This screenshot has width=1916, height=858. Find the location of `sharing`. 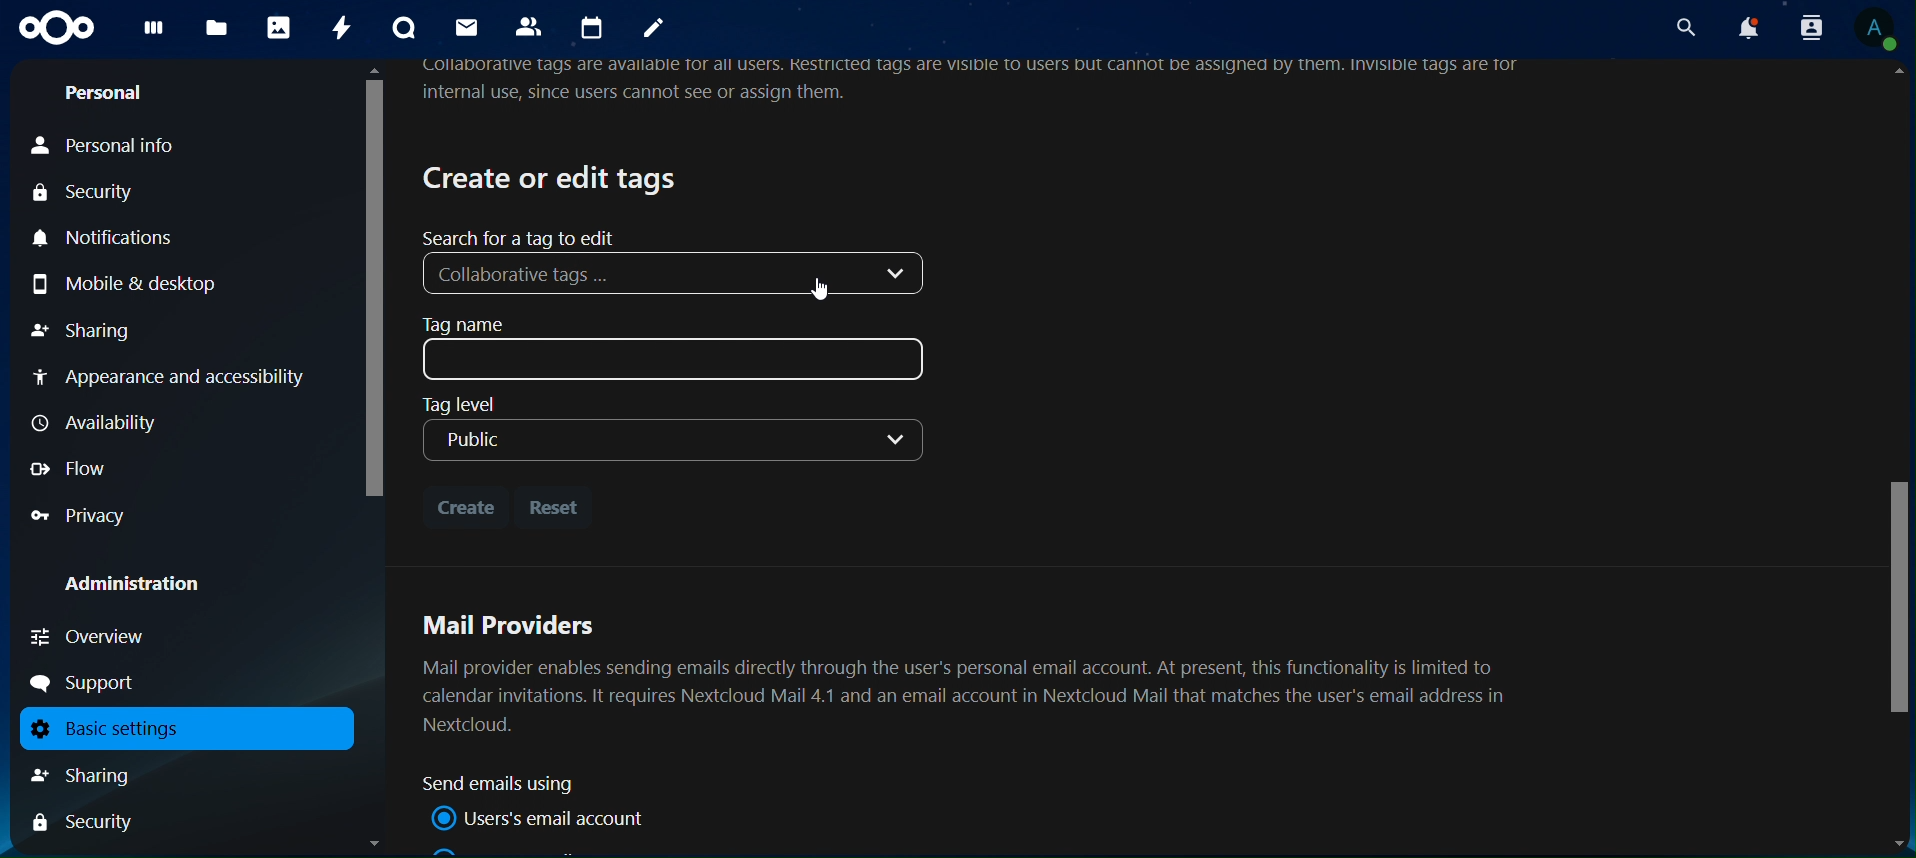

sharing is located at coordinates (85, 329).